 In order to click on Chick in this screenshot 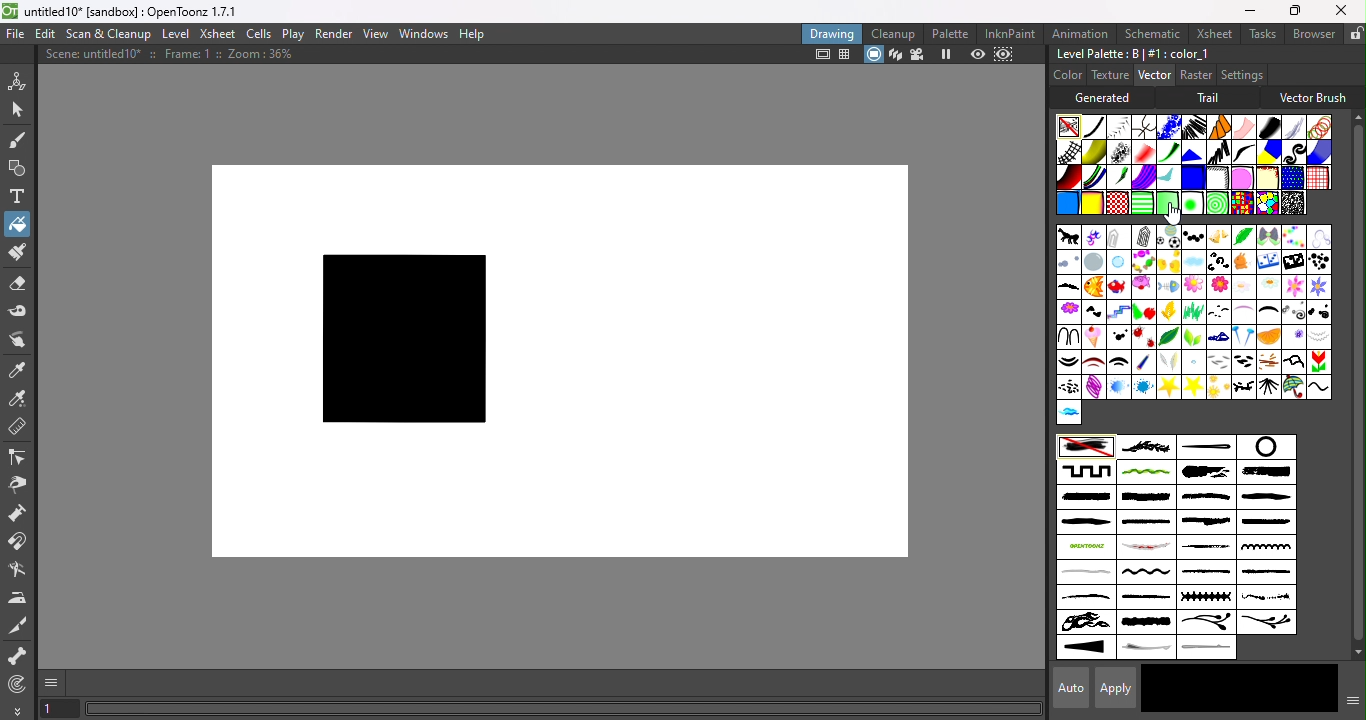, I will do `click(1167, 261)`.